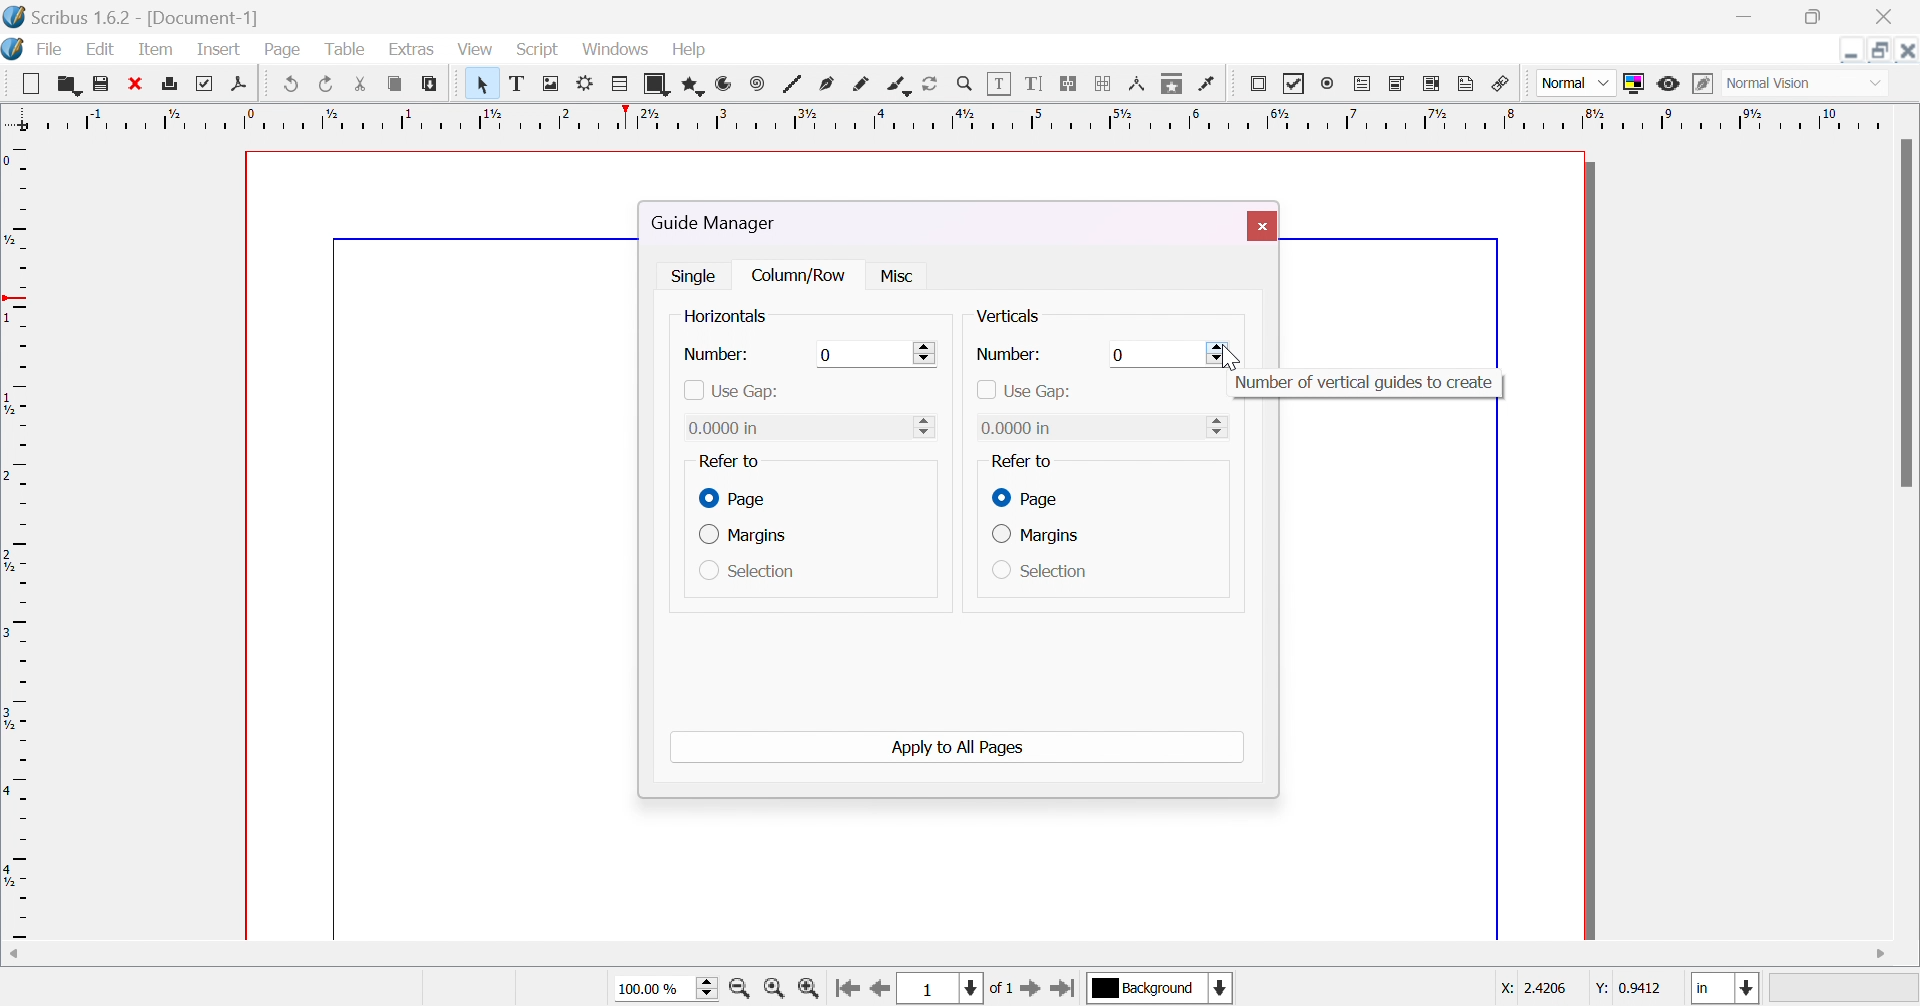 The width and height of the screenshot is (1920, 1006). I want to click on select current page, so click(959, 988).